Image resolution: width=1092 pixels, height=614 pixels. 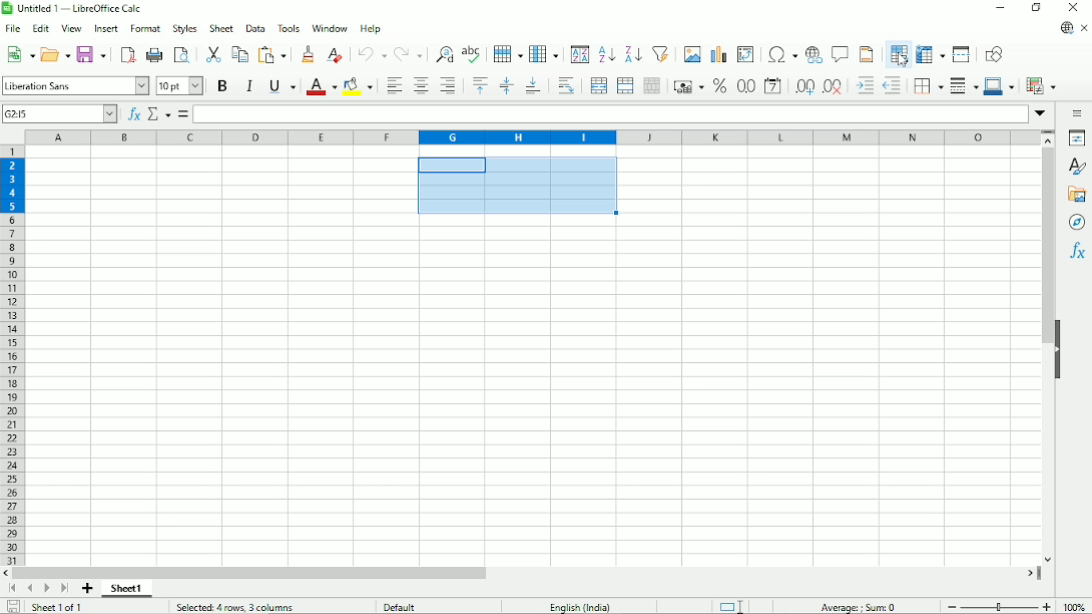 I want to click on Redo, so click(x=407, y=53).